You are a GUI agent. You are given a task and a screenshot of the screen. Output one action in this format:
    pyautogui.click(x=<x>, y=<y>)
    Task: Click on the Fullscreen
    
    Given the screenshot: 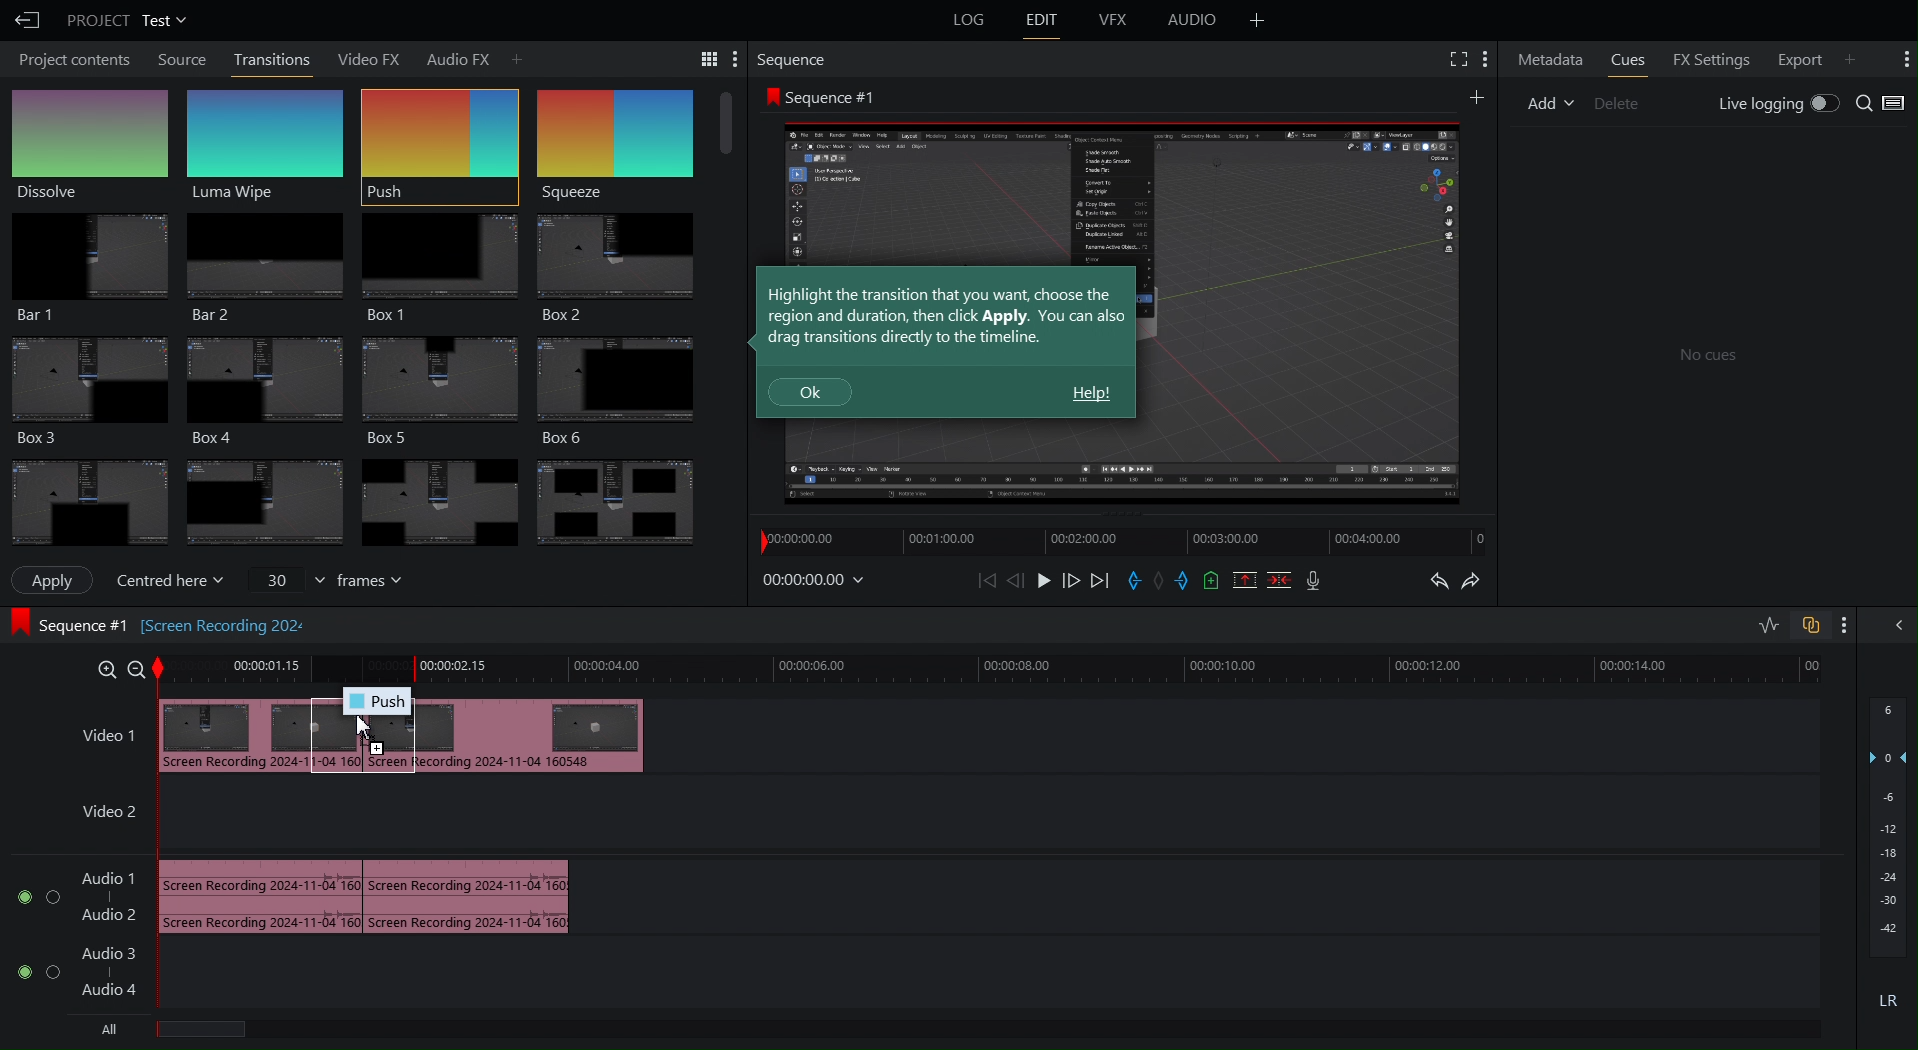 What is the action you would take?
    pyautogui.click(x=1455, y=57)
    